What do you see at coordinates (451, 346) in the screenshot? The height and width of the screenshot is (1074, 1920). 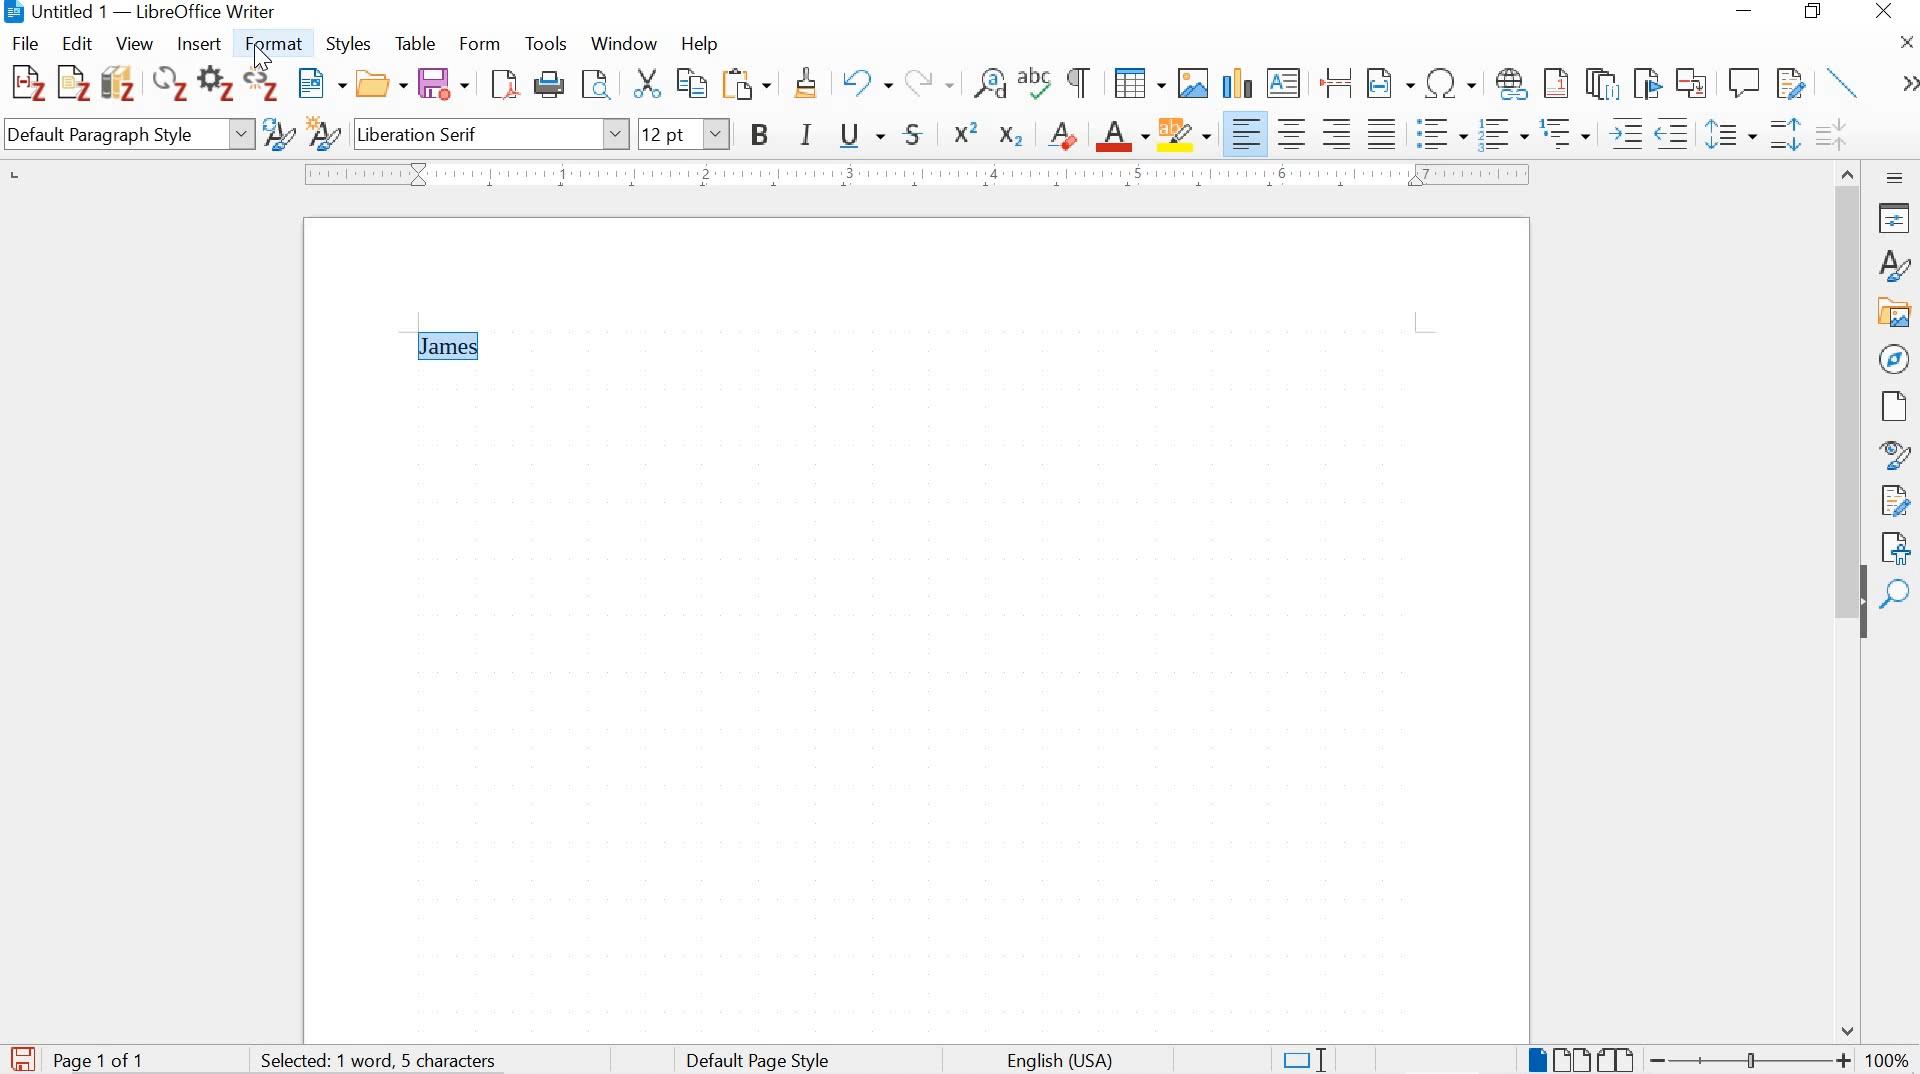 I see `"James" highlighted` at bounding box center [451, 346].